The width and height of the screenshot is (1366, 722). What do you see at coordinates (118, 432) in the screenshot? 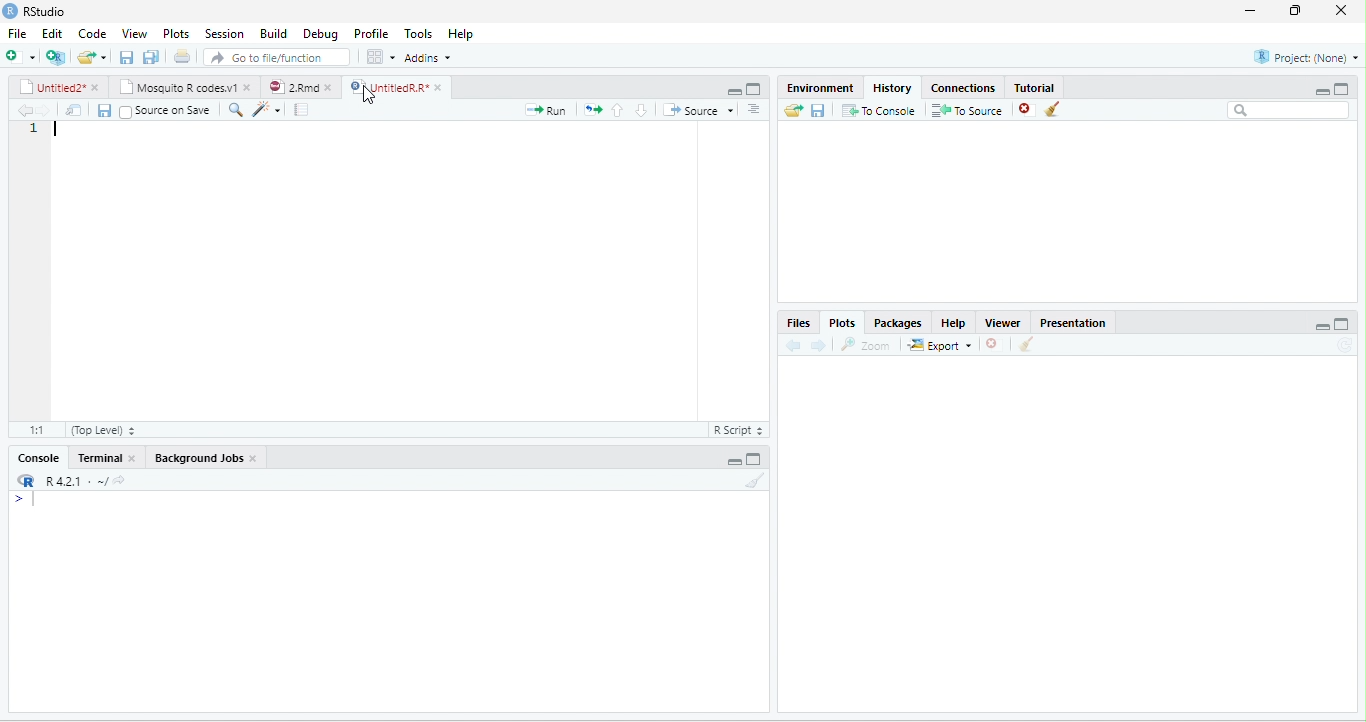
I see `top level` at bounding box center [118, 432].